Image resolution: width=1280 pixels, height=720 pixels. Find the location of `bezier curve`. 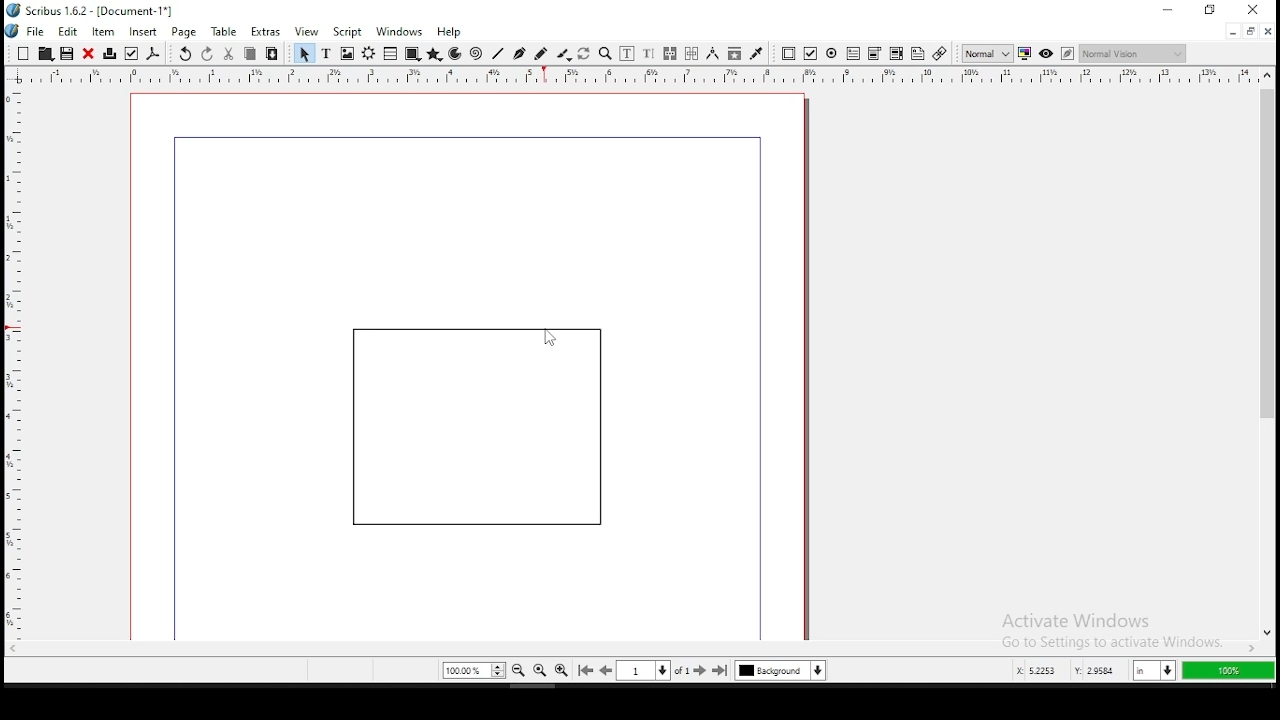

bezier curve is located at coordinates (519, 54).